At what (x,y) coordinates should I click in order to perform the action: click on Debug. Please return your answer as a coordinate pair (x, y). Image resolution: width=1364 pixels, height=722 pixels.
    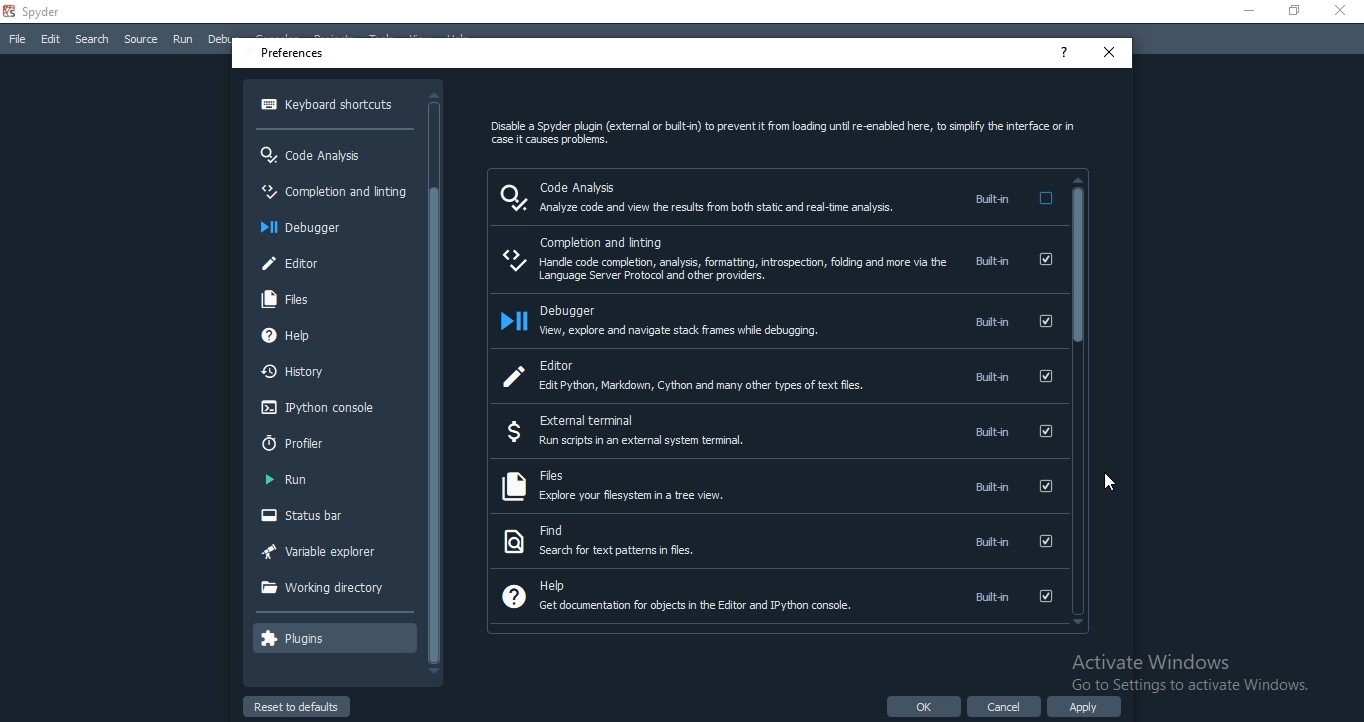
    Looking at the image, I should click on (225, 39).